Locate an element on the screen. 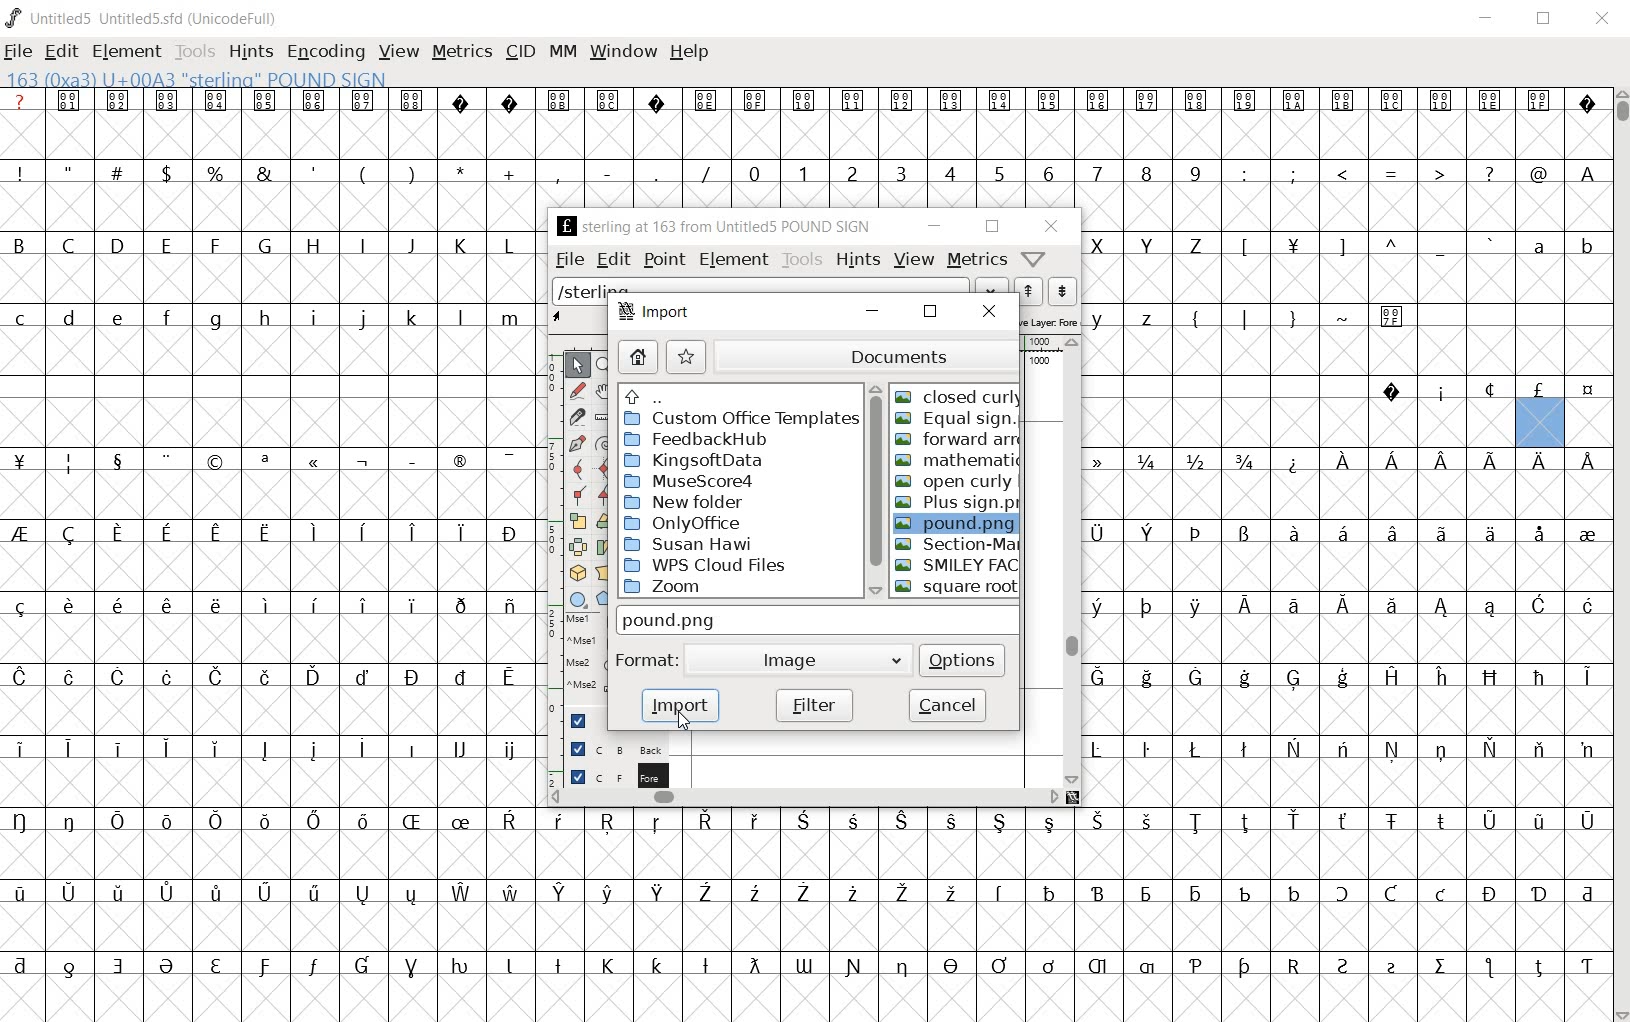 This screenshot has width=1630, height=1022. Symbol is located at coordinates (705, 967).